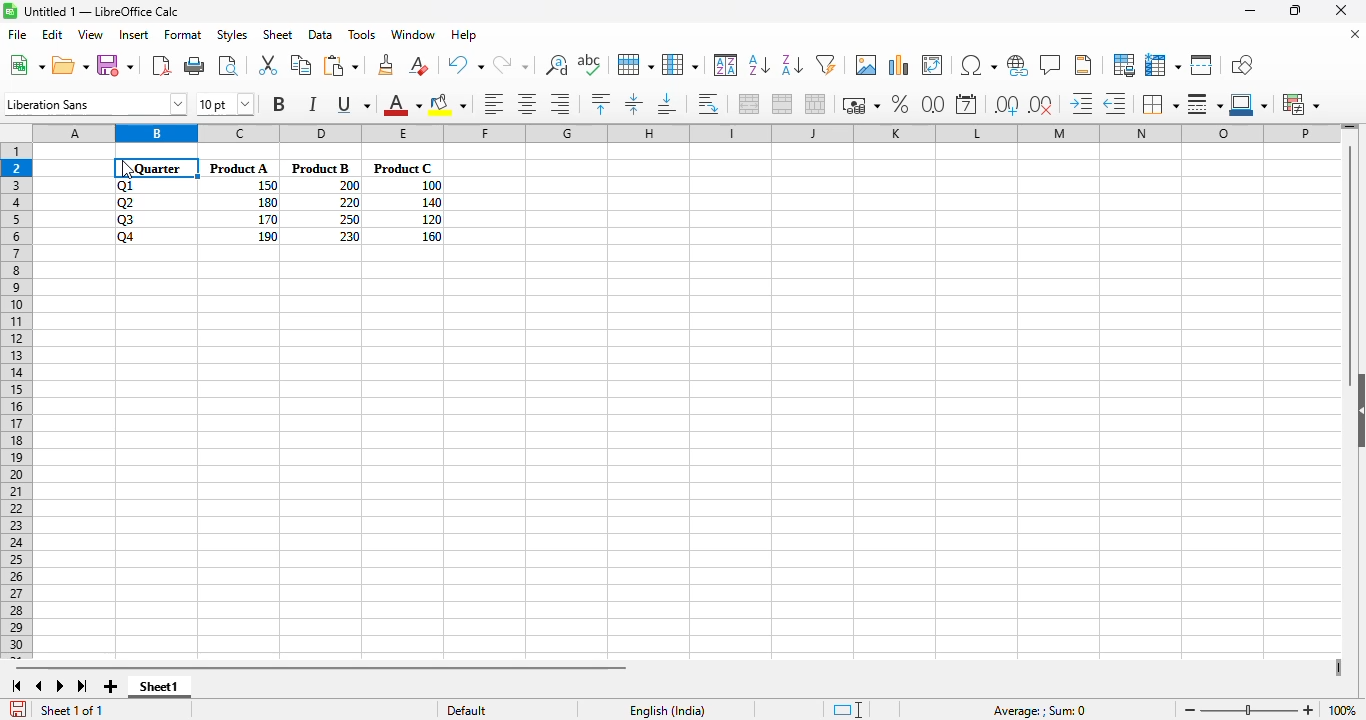 This screenshot has width=1366, height=720. What do you see at coordinates (448, 104) in the screenshot?
I see `background color` at bounding box center [448, 104].